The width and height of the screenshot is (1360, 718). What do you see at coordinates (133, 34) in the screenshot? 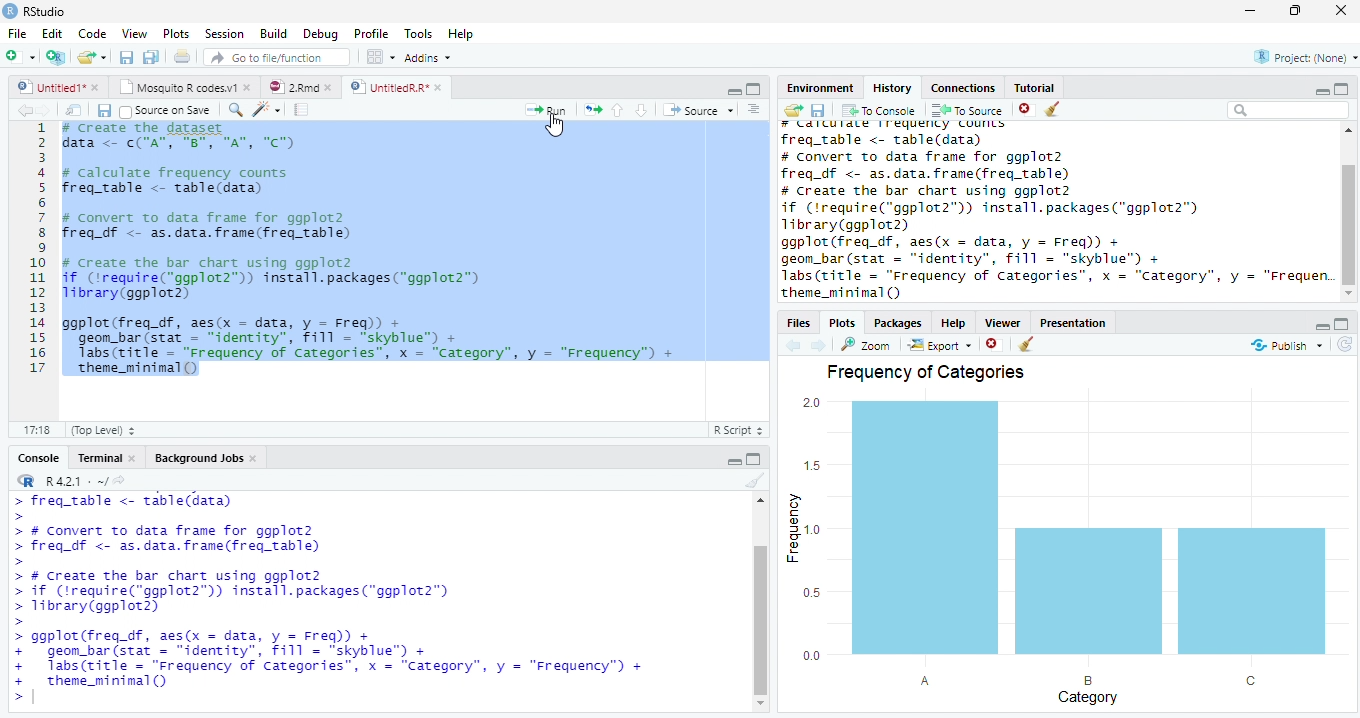
I see `View` at bounding box center [133, 34].